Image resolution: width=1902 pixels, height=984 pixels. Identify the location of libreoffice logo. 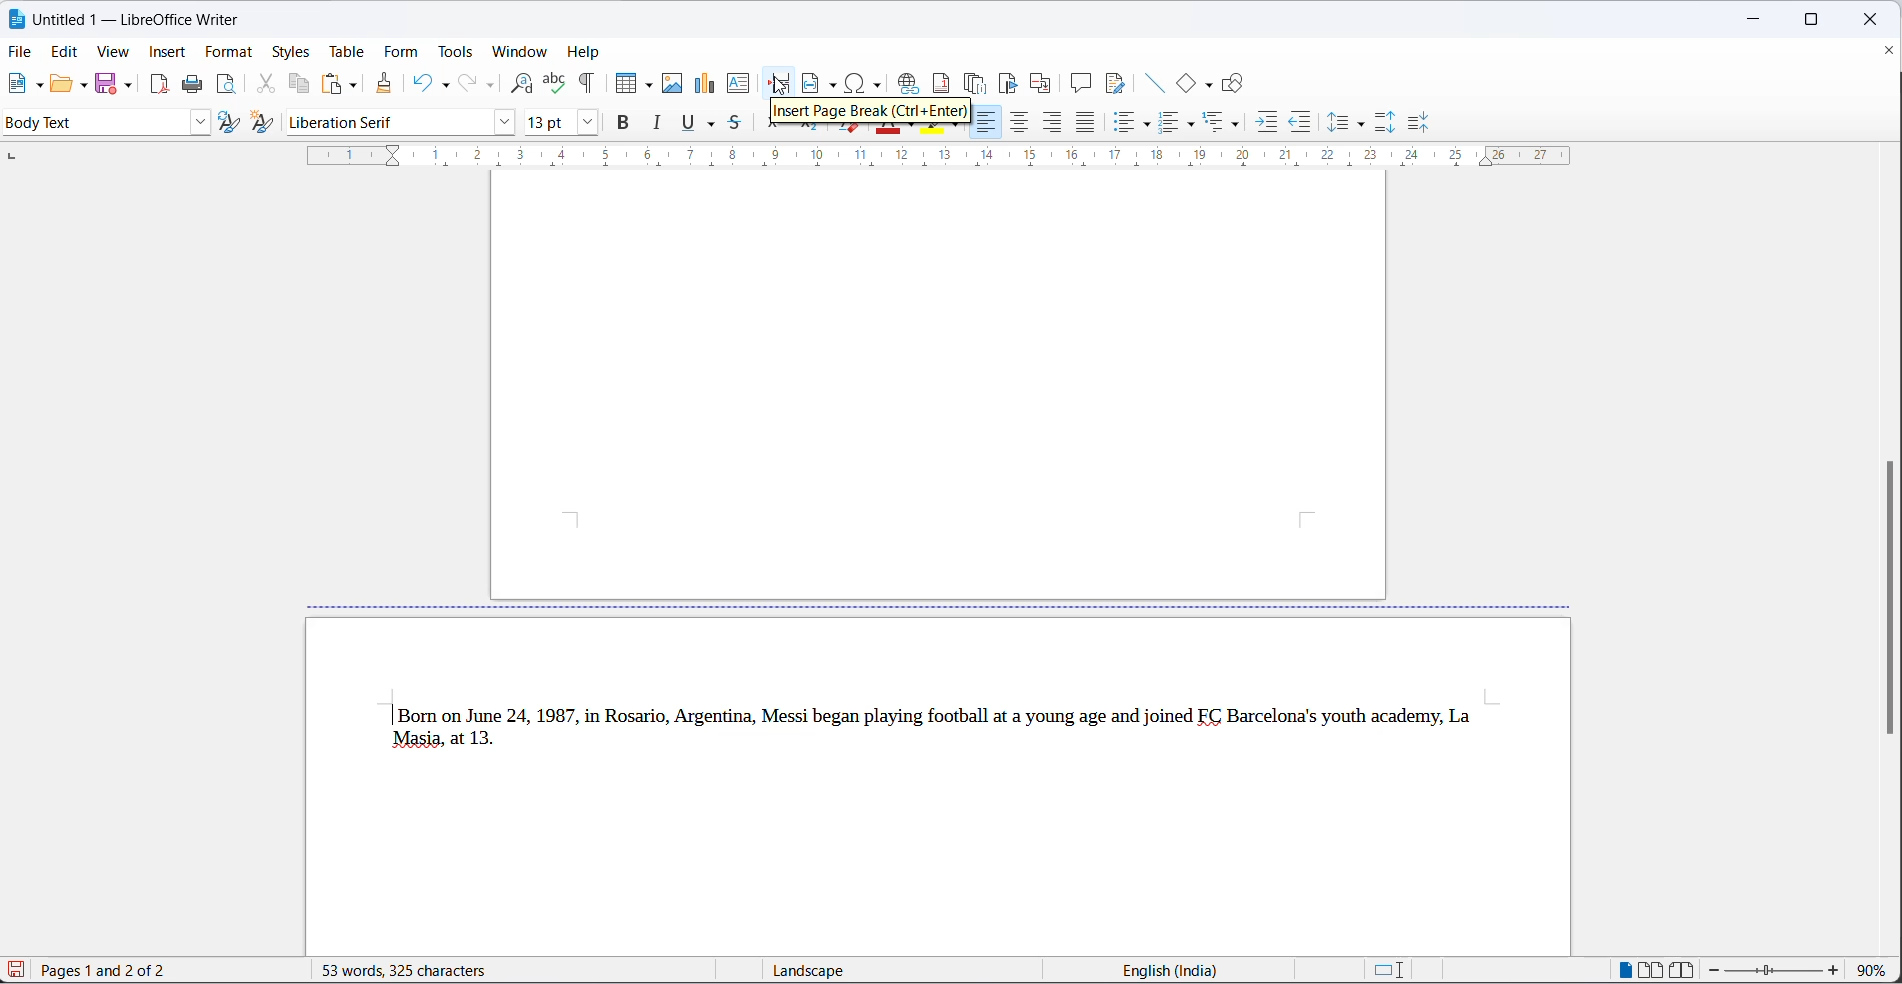
(14, 17).